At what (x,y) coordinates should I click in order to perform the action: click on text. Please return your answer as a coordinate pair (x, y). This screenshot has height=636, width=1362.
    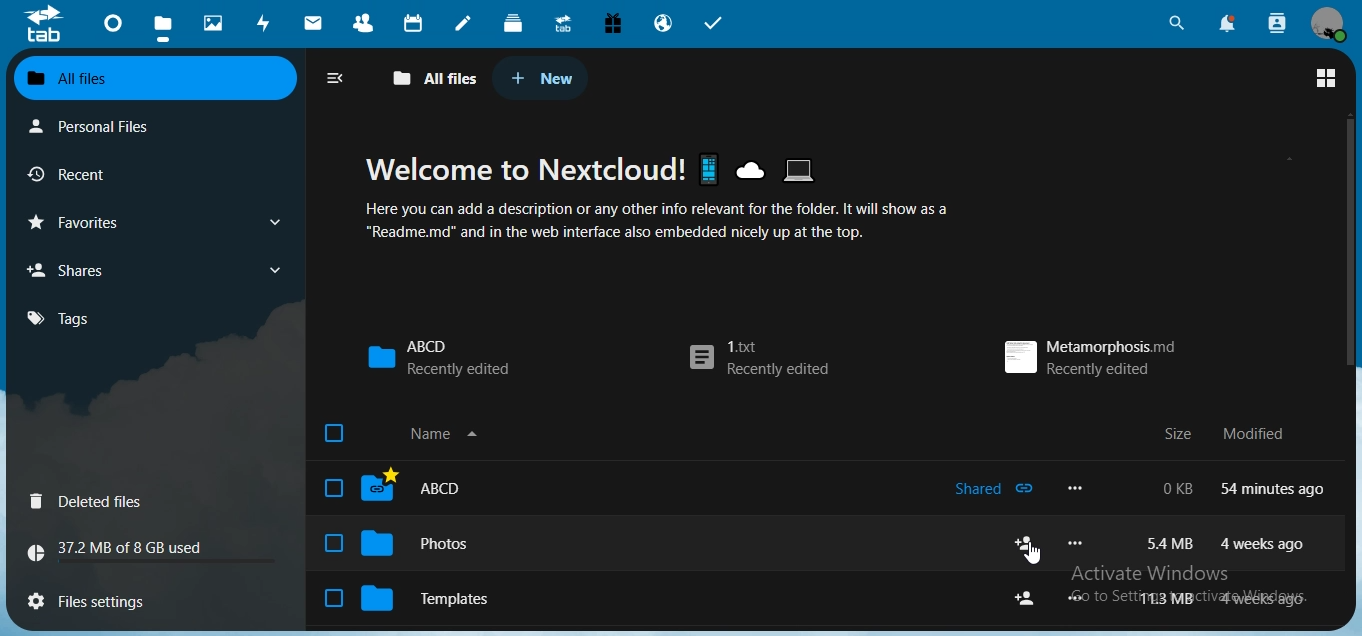
    Looking at the image, I should click on (672, 197).